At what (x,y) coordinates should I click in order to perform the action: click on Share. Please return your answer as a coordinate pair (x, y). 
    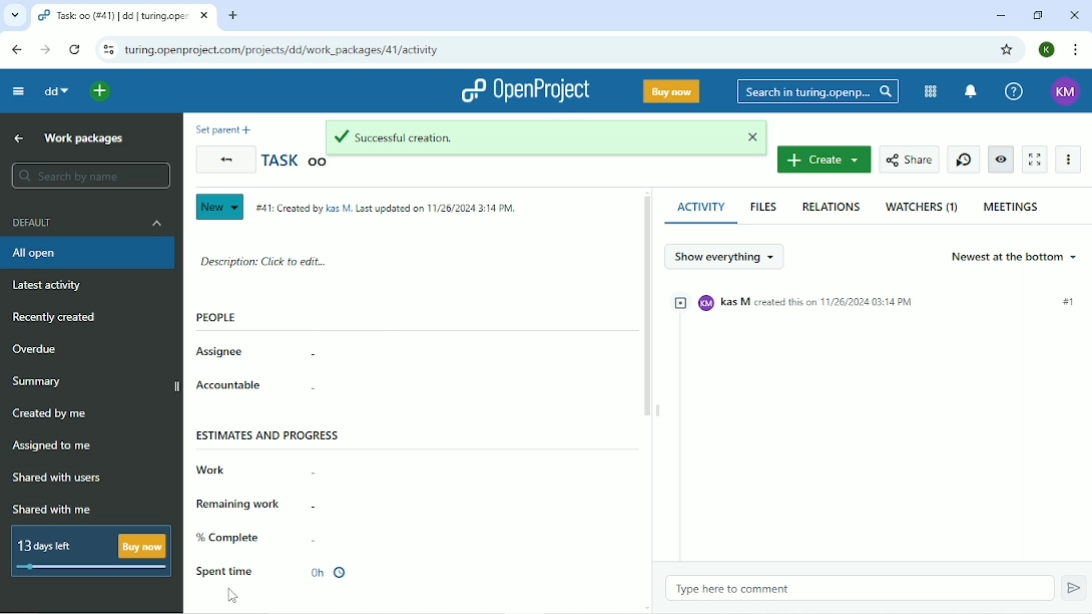
    Looking at the image, I should click on (911, 159).